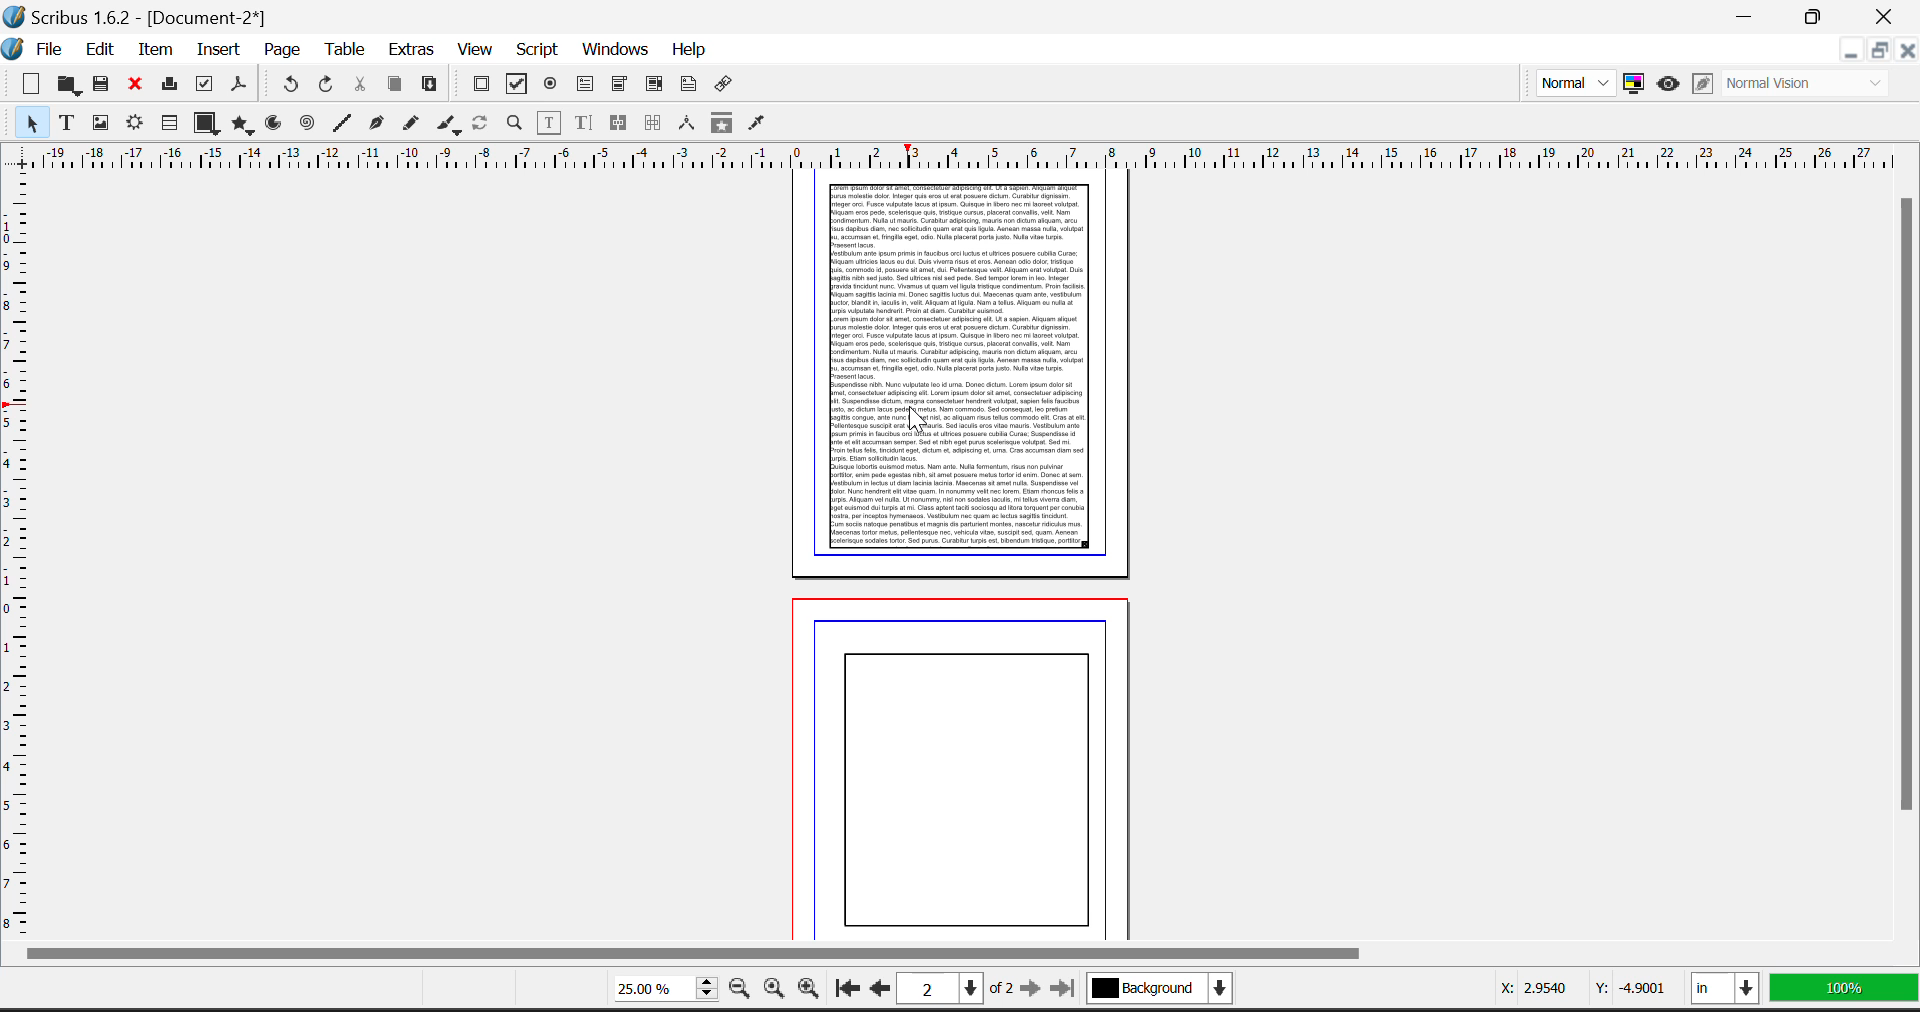 The width and height of the screenshot is (1920, 1012). What do you see at coordinates (760, 124) in the screenshot?
I see `Eyedropper` at bounding box center [760, 124].